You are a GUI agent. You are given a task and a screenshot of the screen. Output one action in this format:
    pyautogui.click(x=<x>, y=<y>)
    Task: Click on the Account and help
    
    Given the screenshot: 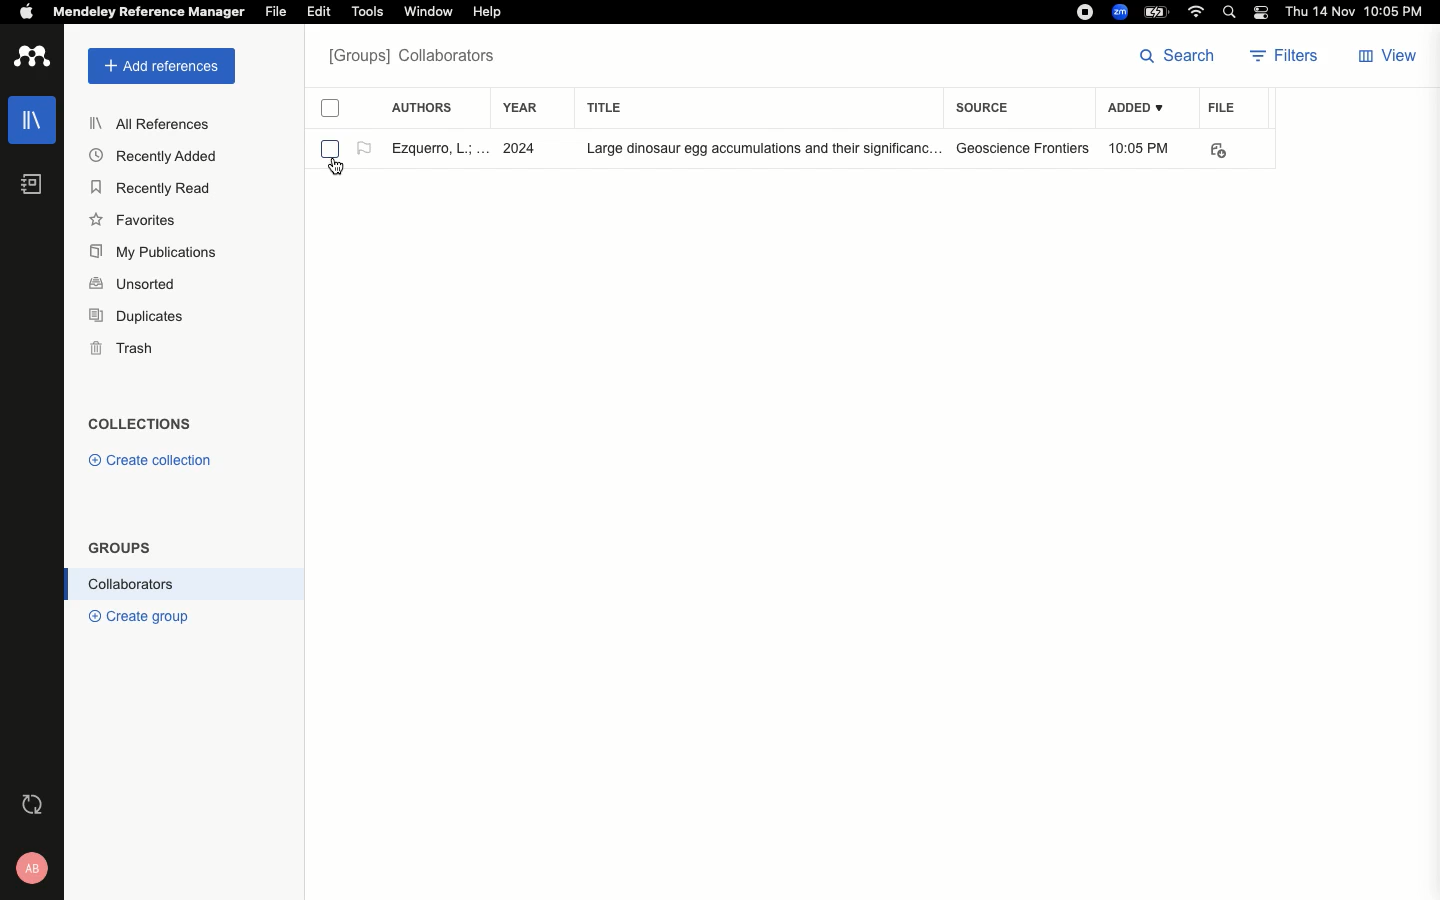 What is the action you would take?
    pyautogui.click(x=39, y=867)
    